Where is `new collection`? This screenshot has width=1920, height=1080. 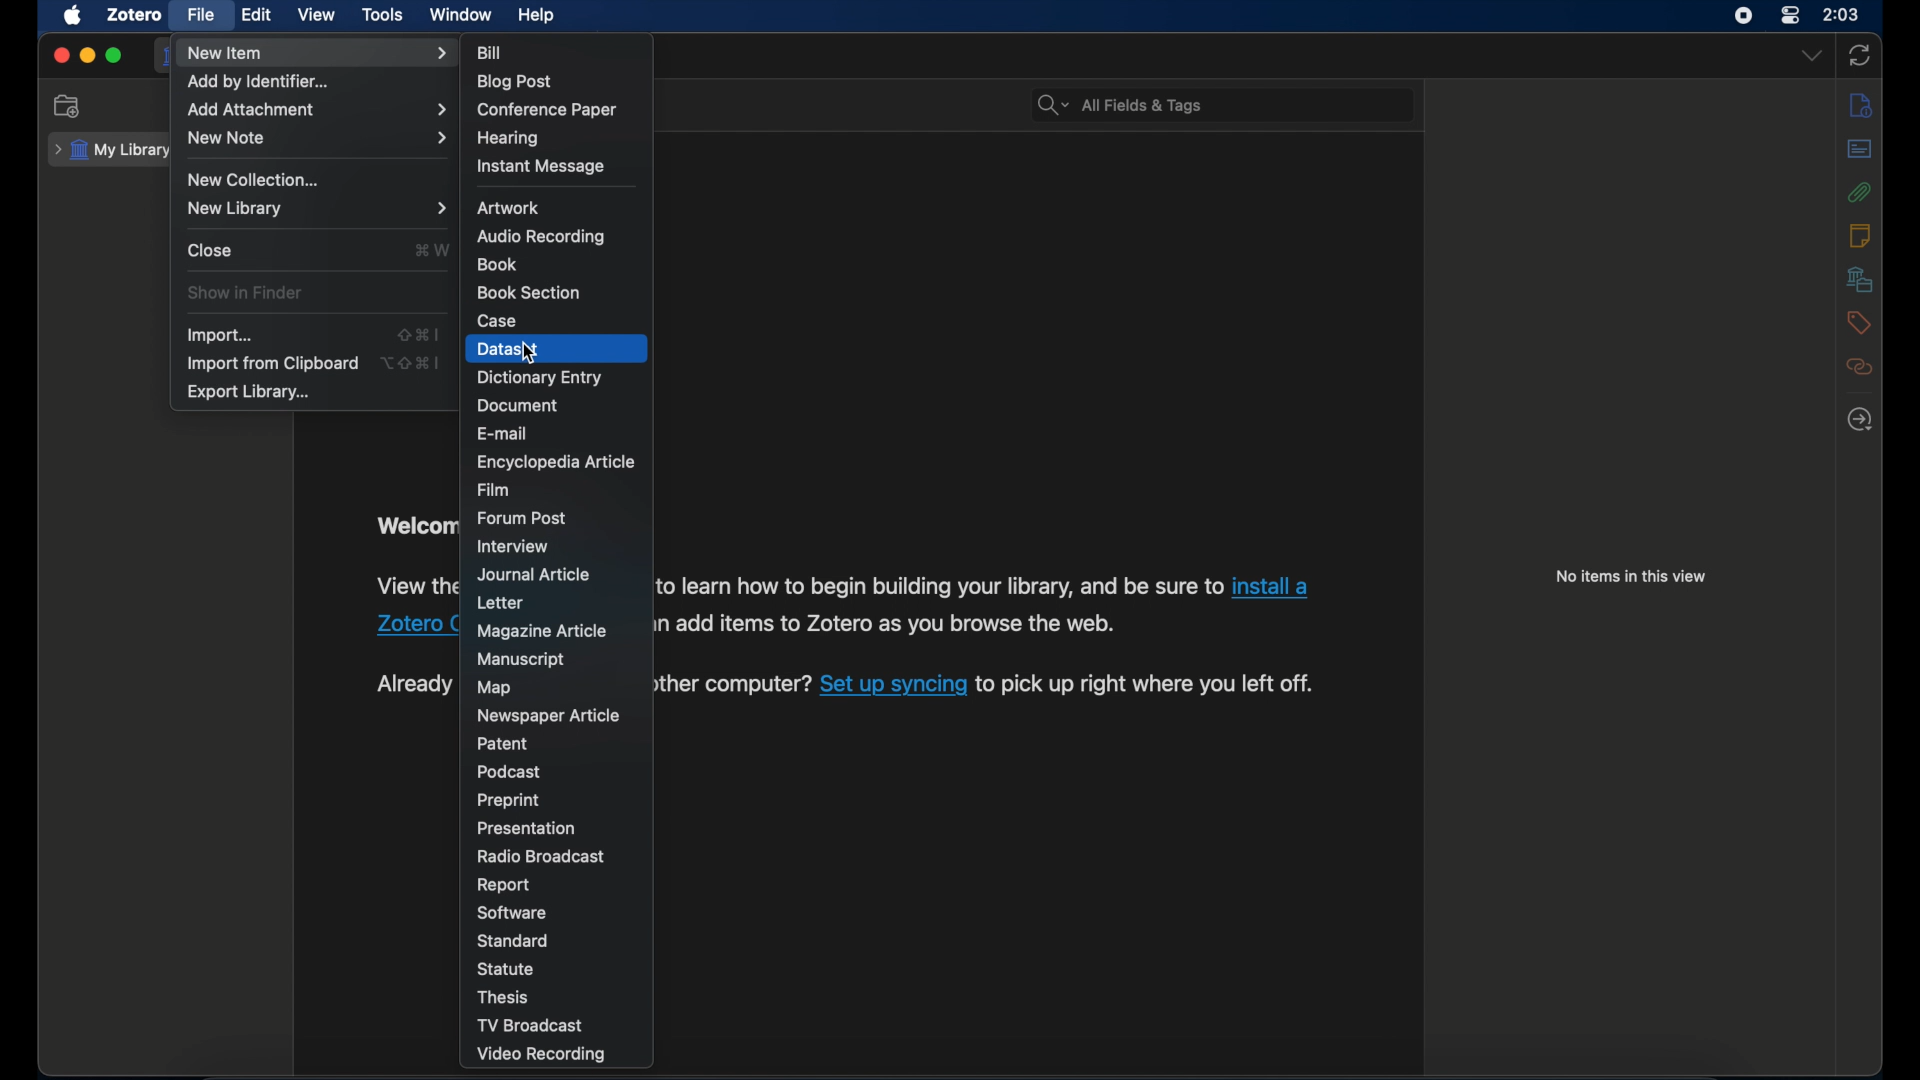 new collection is located at coordinates (254, 180).